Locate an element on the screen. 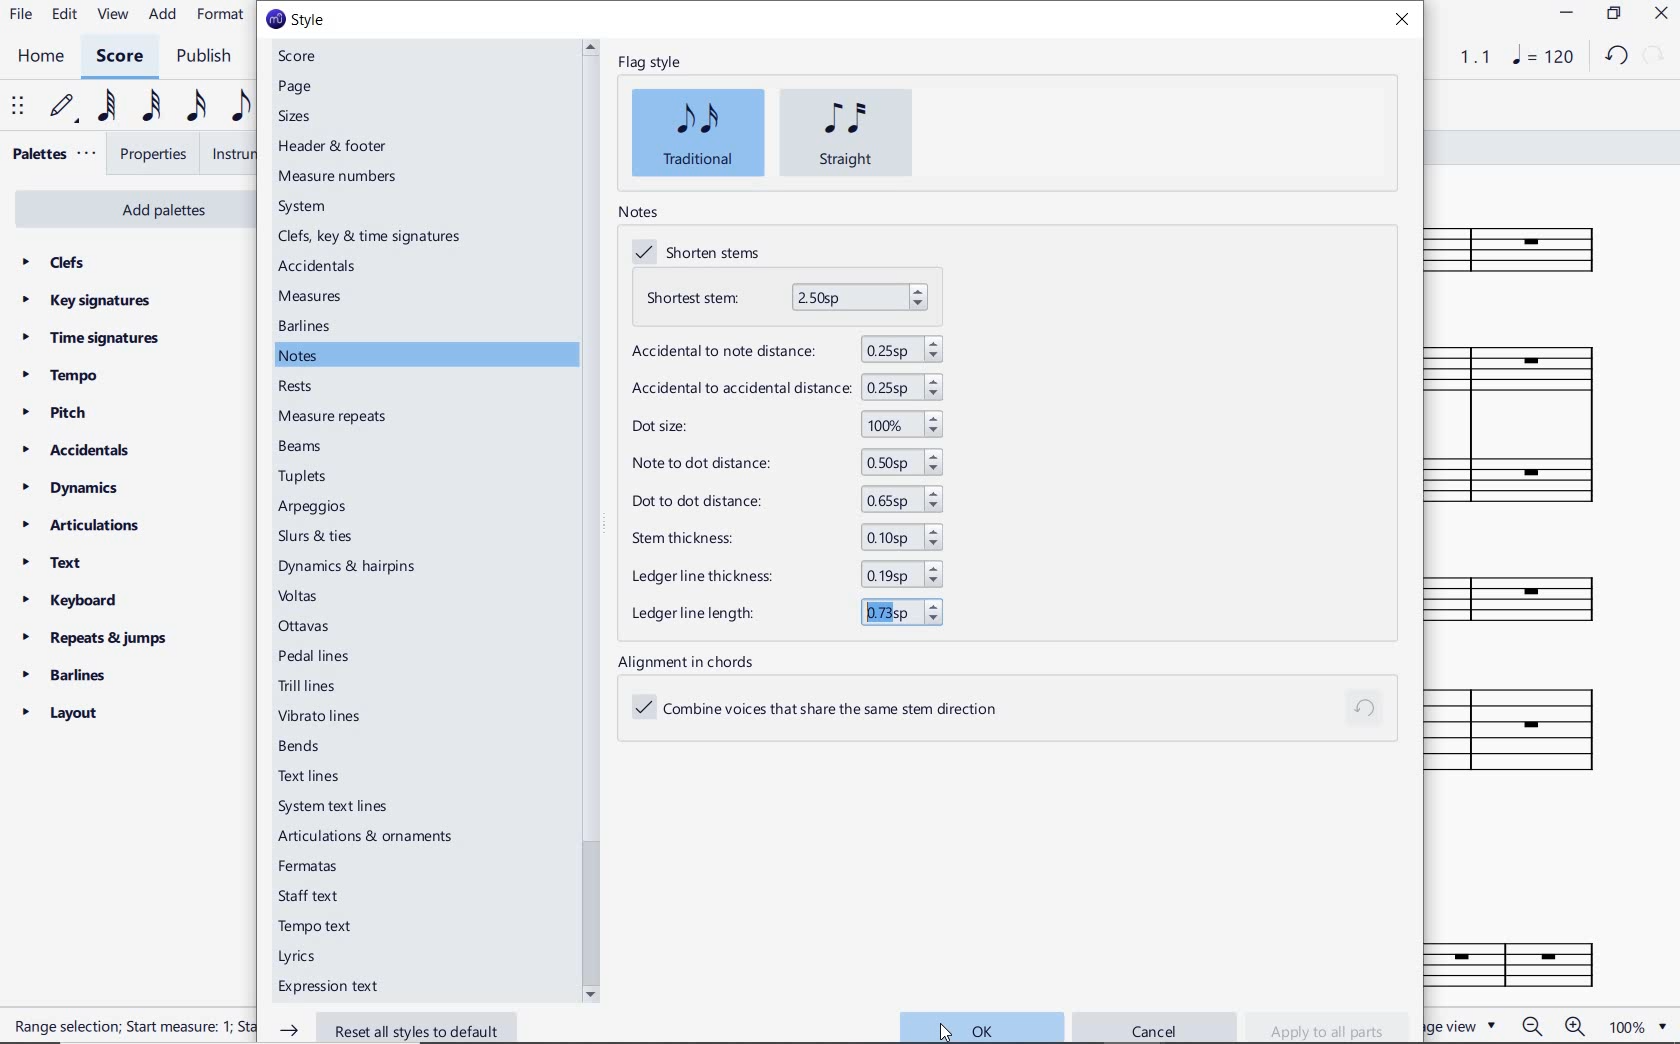 This screenshot has width=1680, height=1044. sizes is located at coordinates (299, 116).